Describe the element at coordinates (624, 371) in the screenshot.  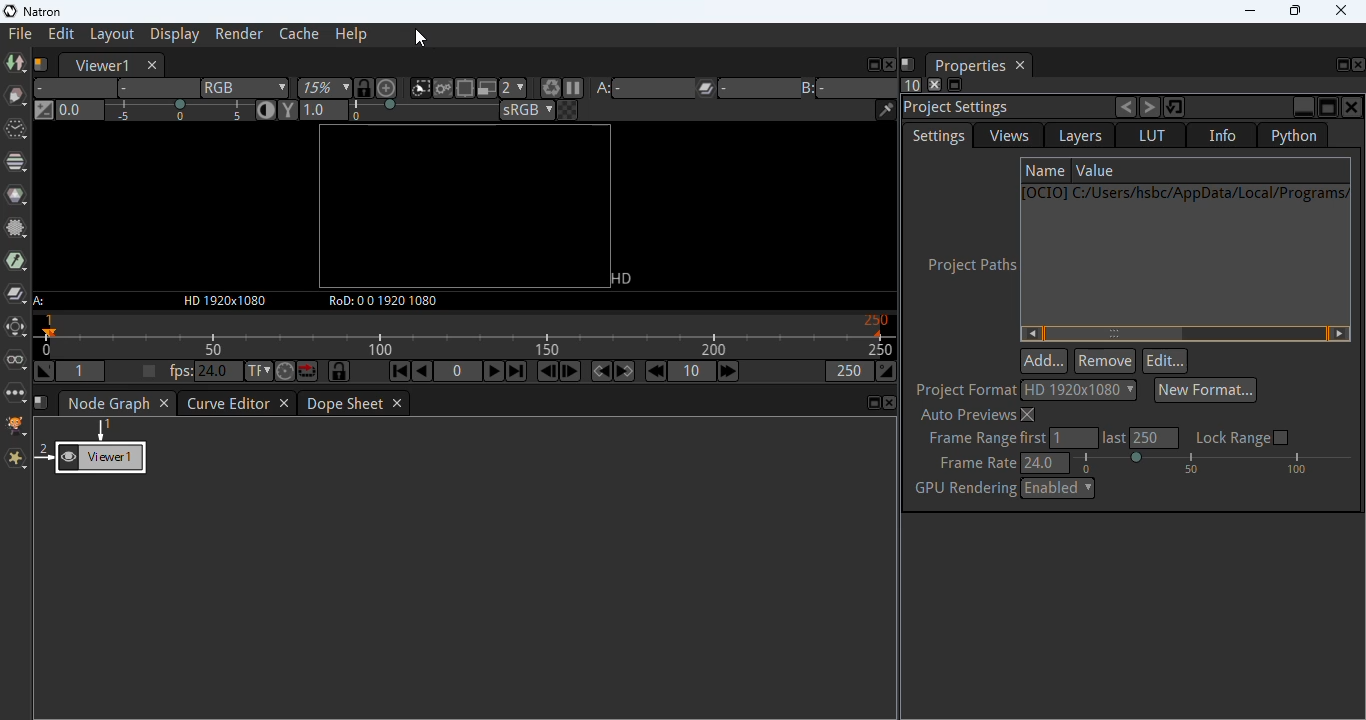
I see `next keyframe` at that location.